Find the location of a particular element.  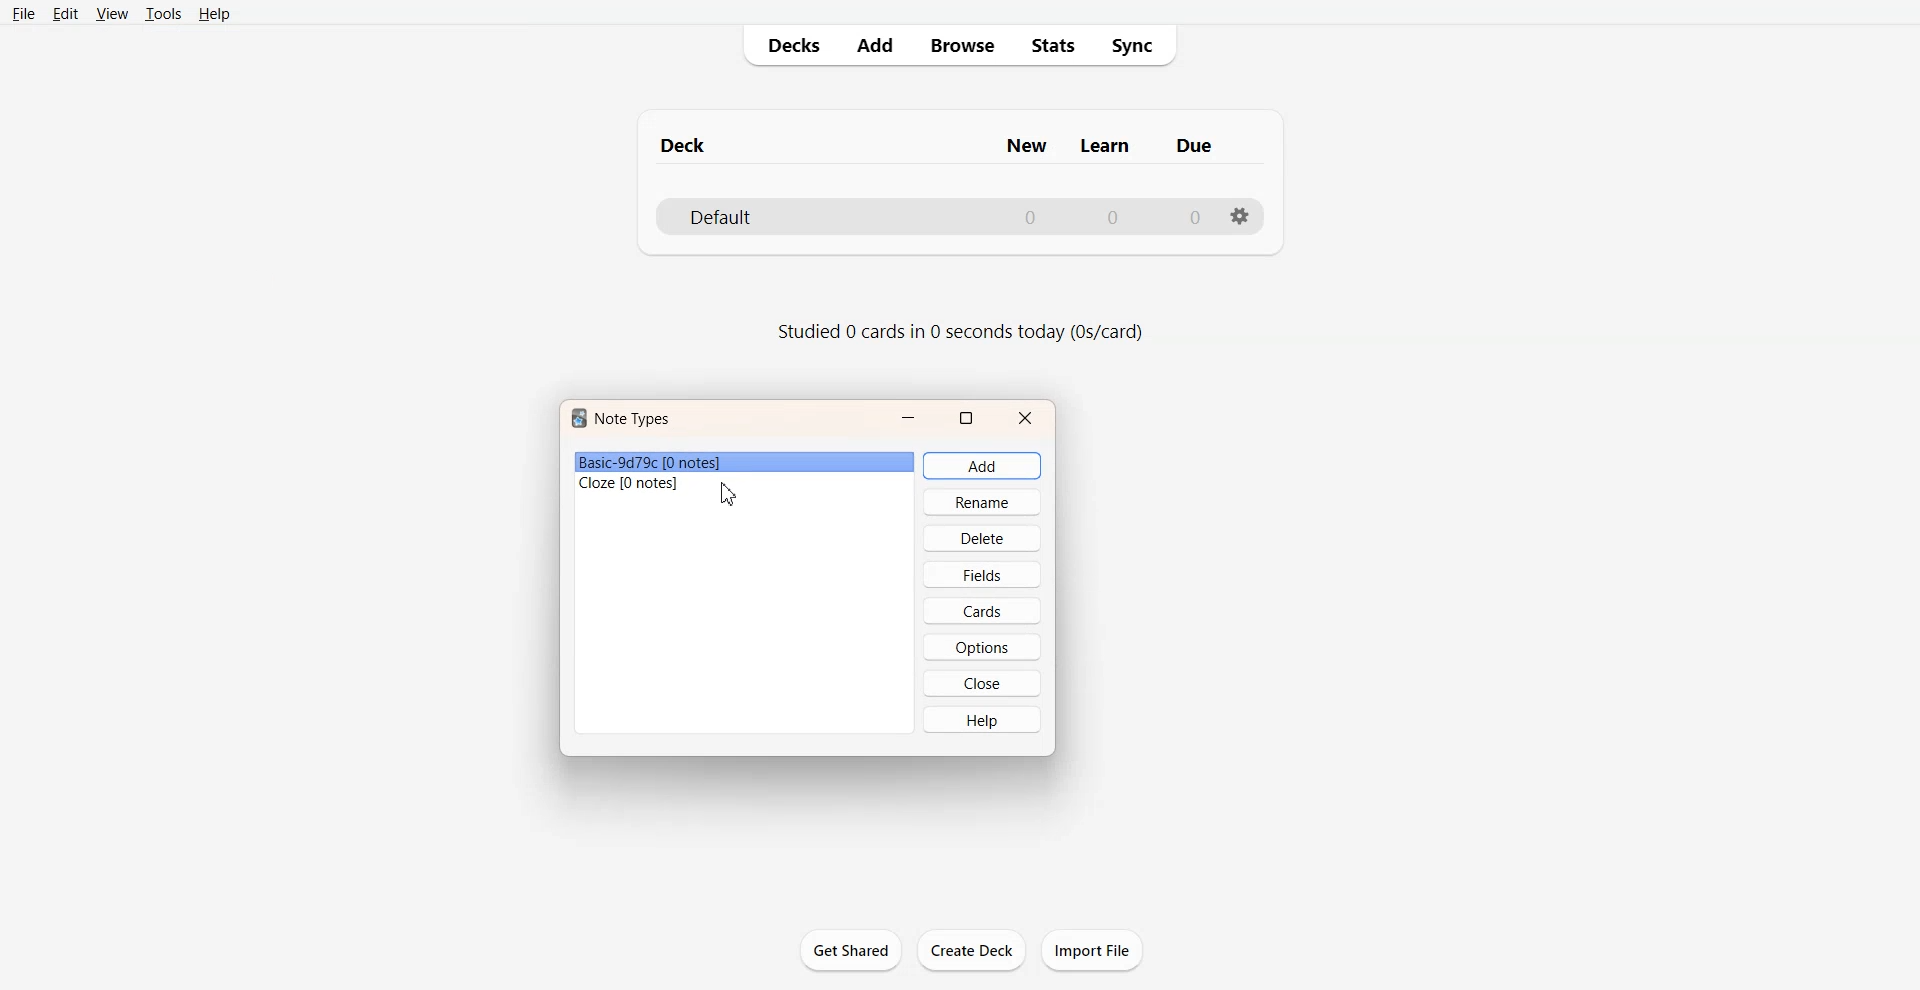

Add is located at coordinates (873, 45).